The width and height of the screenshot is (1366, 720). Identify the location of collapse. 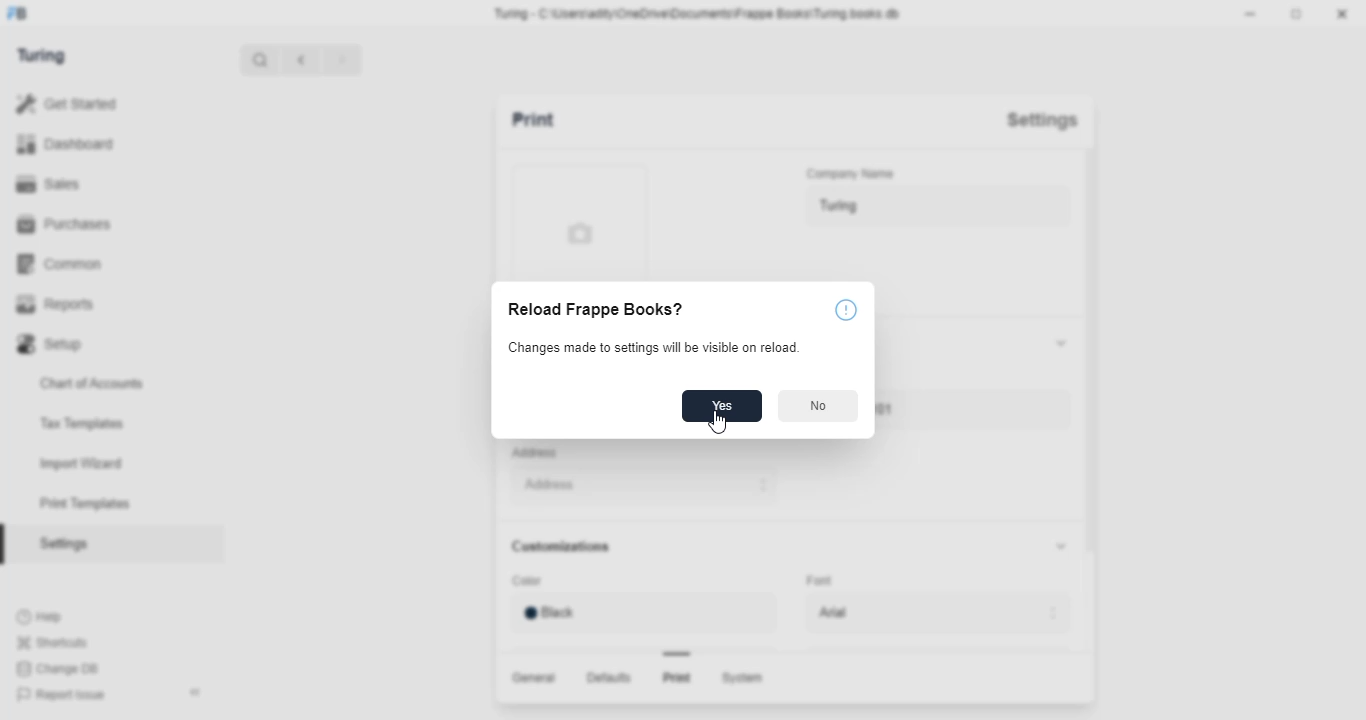
(1057, 546).